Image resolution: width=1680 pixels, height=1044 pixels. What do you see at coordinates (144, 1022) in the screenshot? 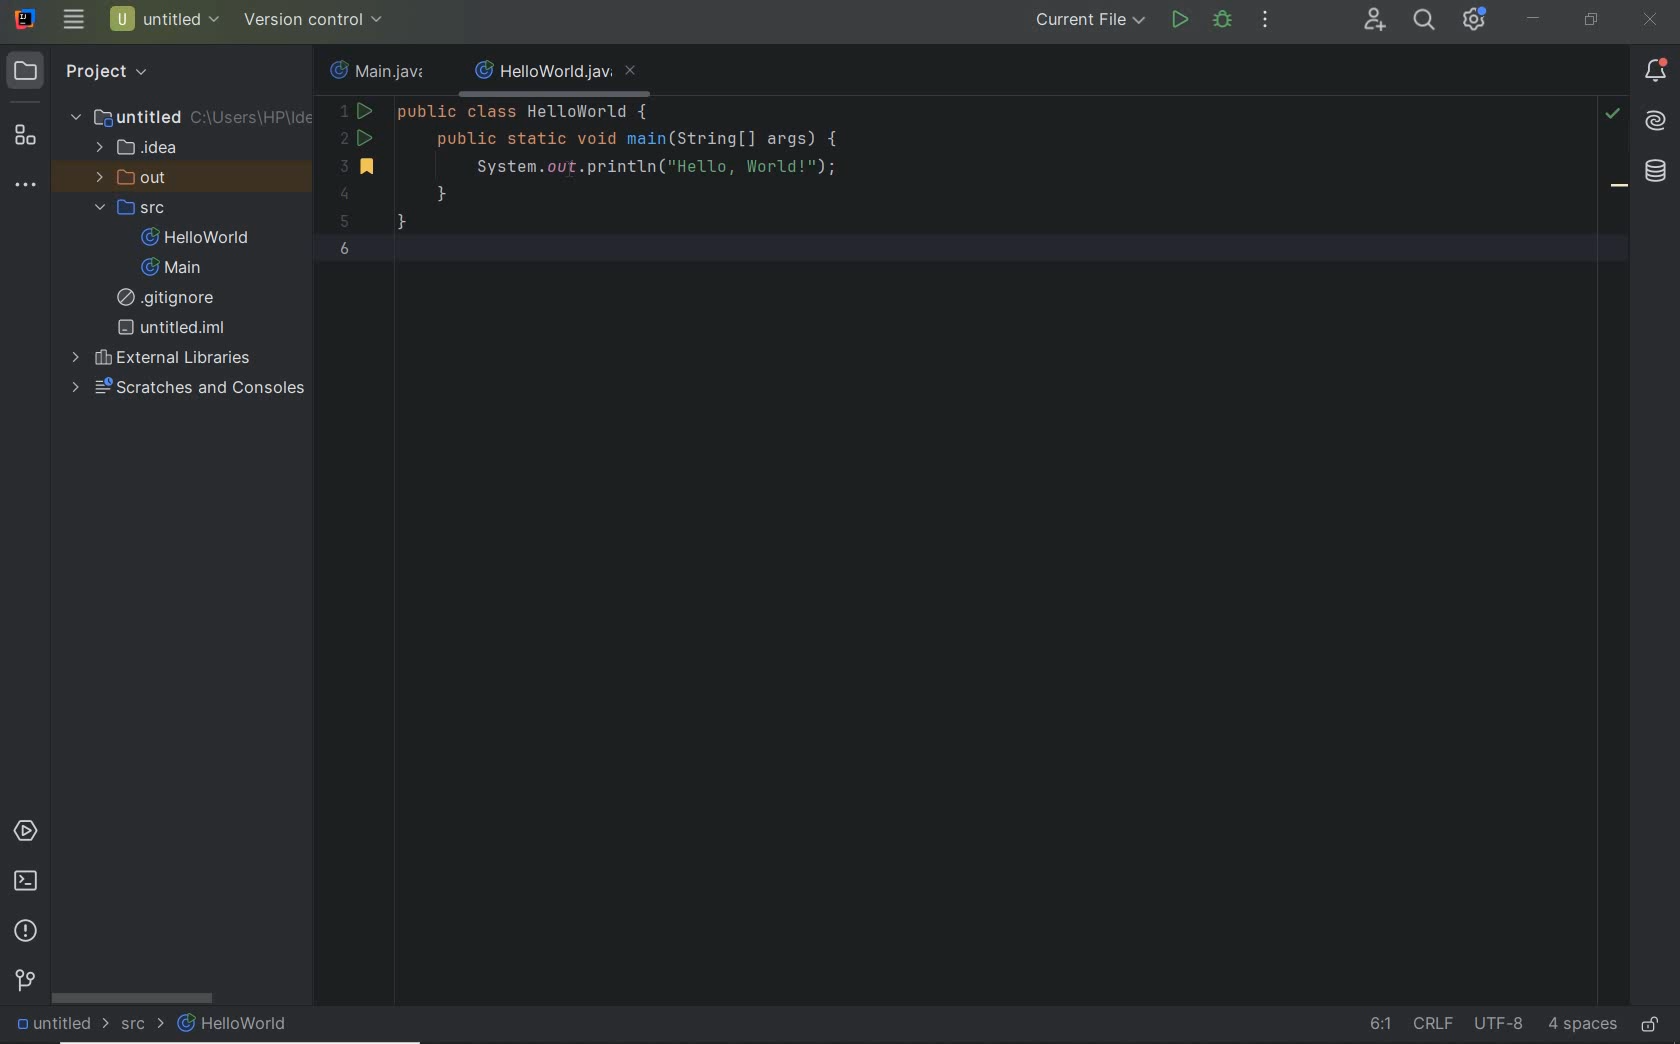
I see `src` at bounding box center [144, 1022].